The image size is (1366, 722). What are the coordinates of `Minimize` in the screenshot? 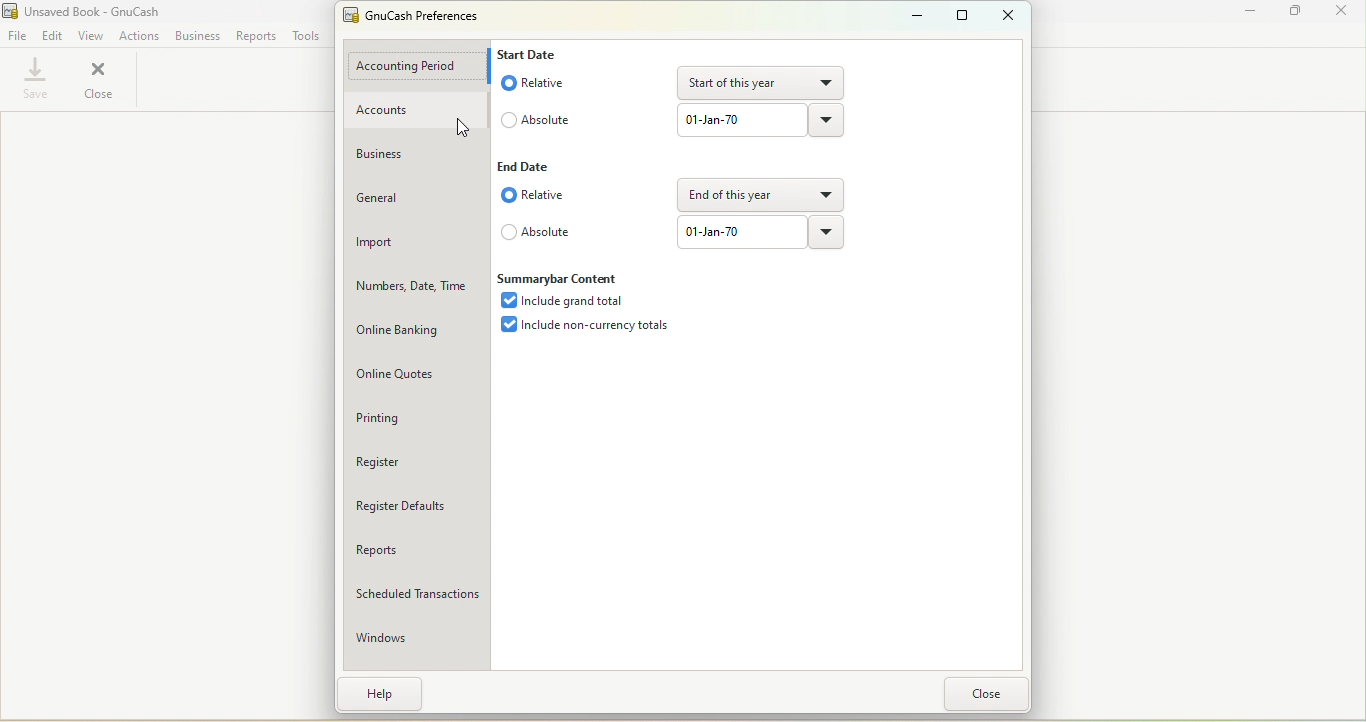 It's located at (1243, 13).